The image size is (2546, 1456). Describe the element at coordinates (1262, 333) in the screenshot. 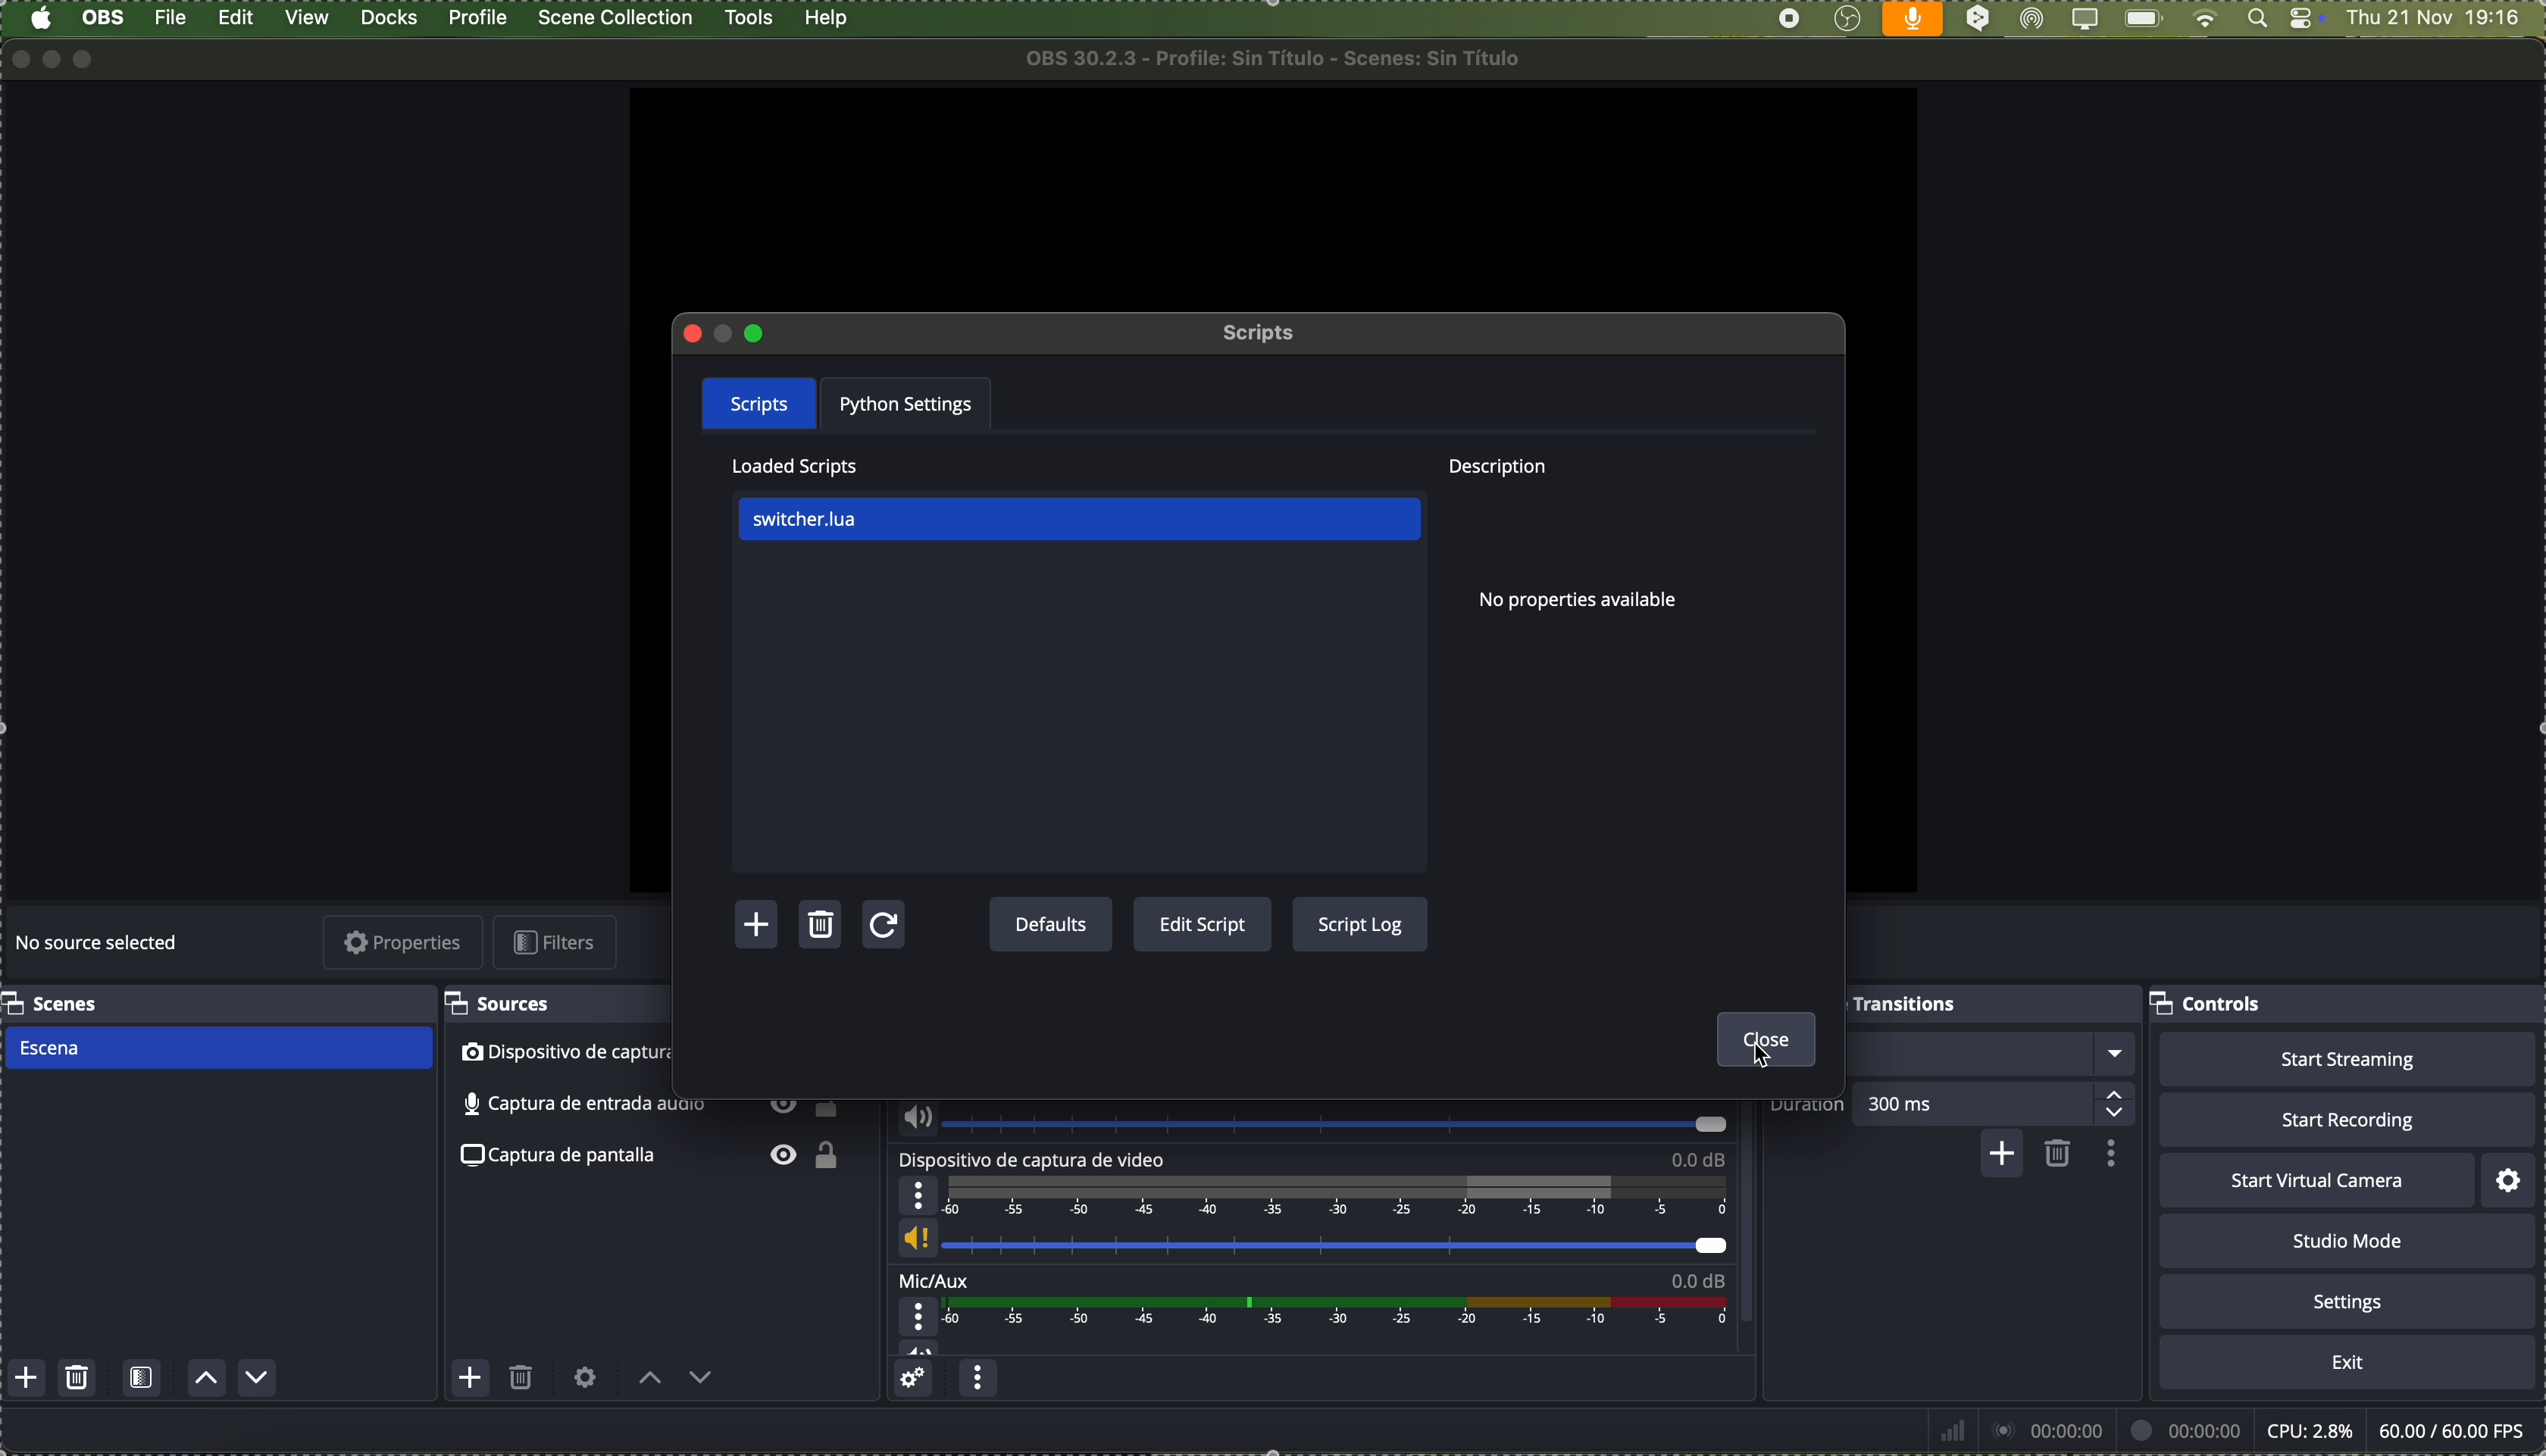

I see `scripts` at that location.